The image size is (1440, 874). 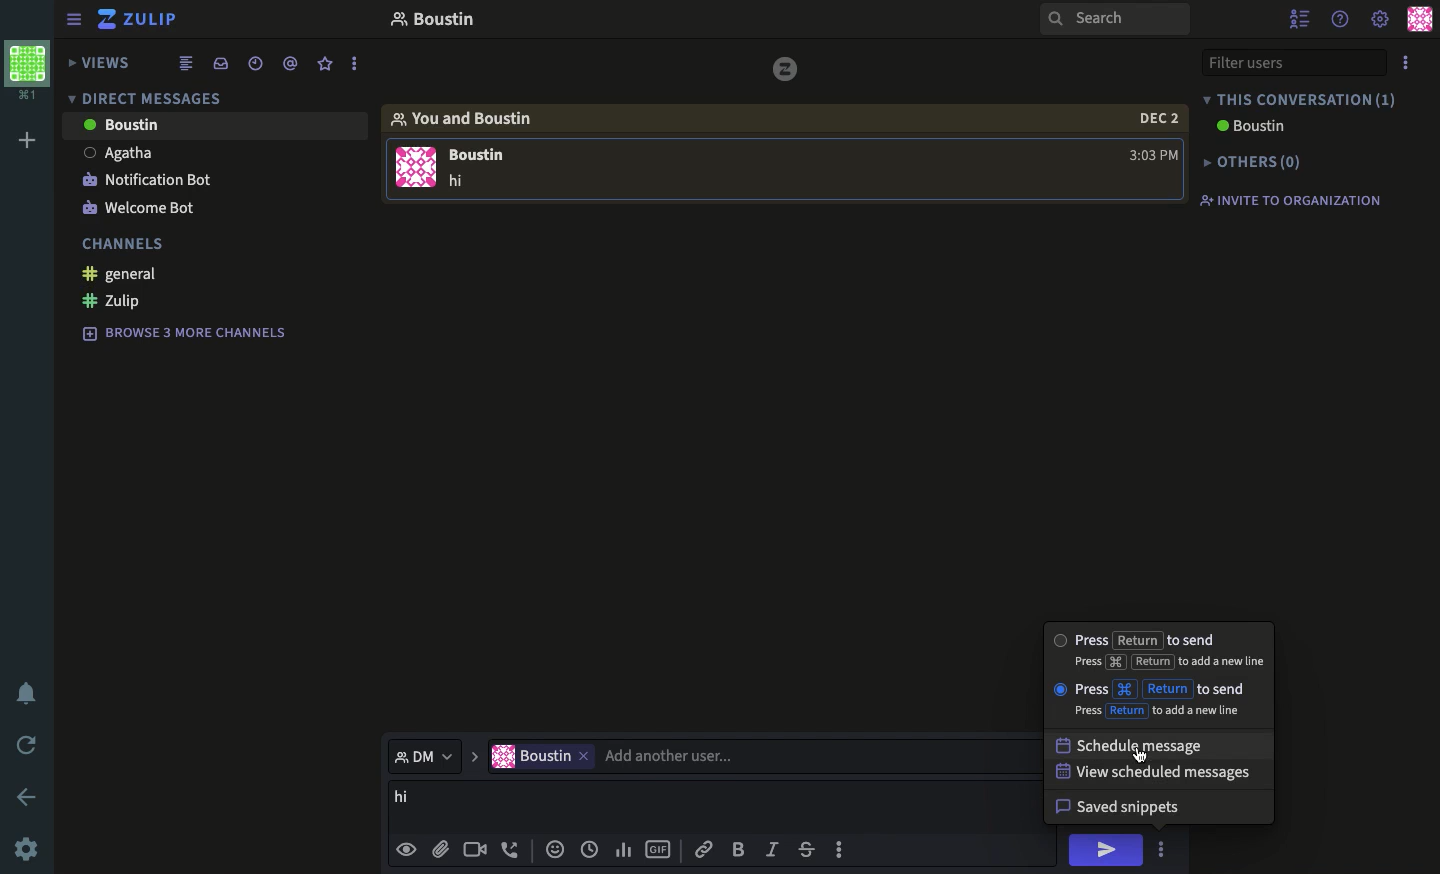 What do you see at coordinates (555, 847) in the screenshot?
I see `emojis` at bounding box center [555, 847].